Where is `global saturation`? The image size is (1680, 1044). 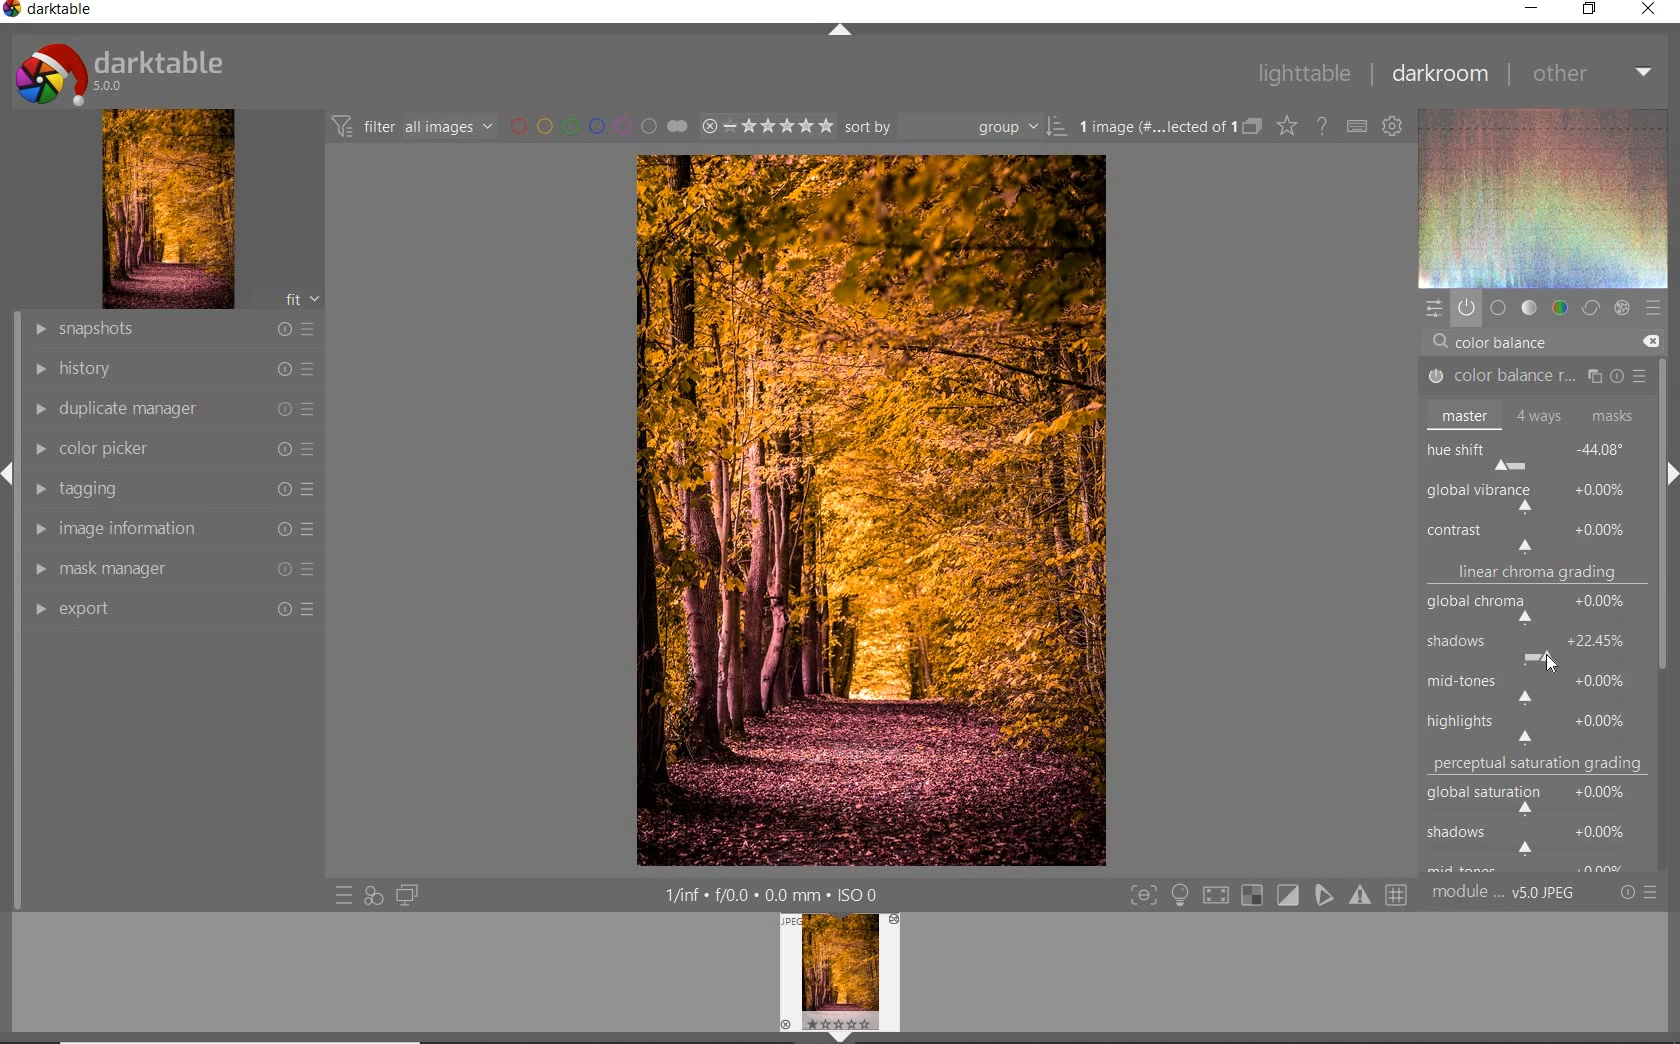 global saturation is located at coordinates (1537, 796).